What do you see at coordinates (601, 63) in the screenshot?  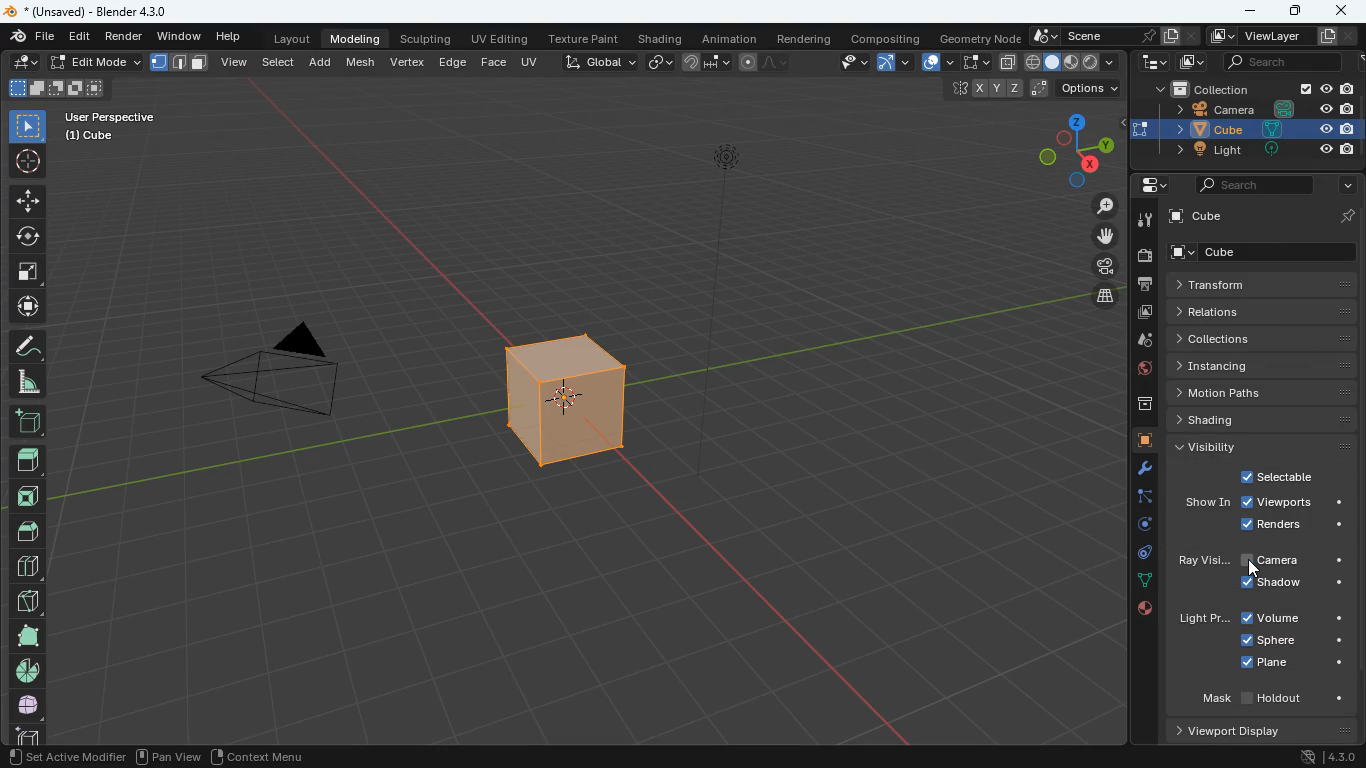 I see `global` at bounding box center [601, 63].